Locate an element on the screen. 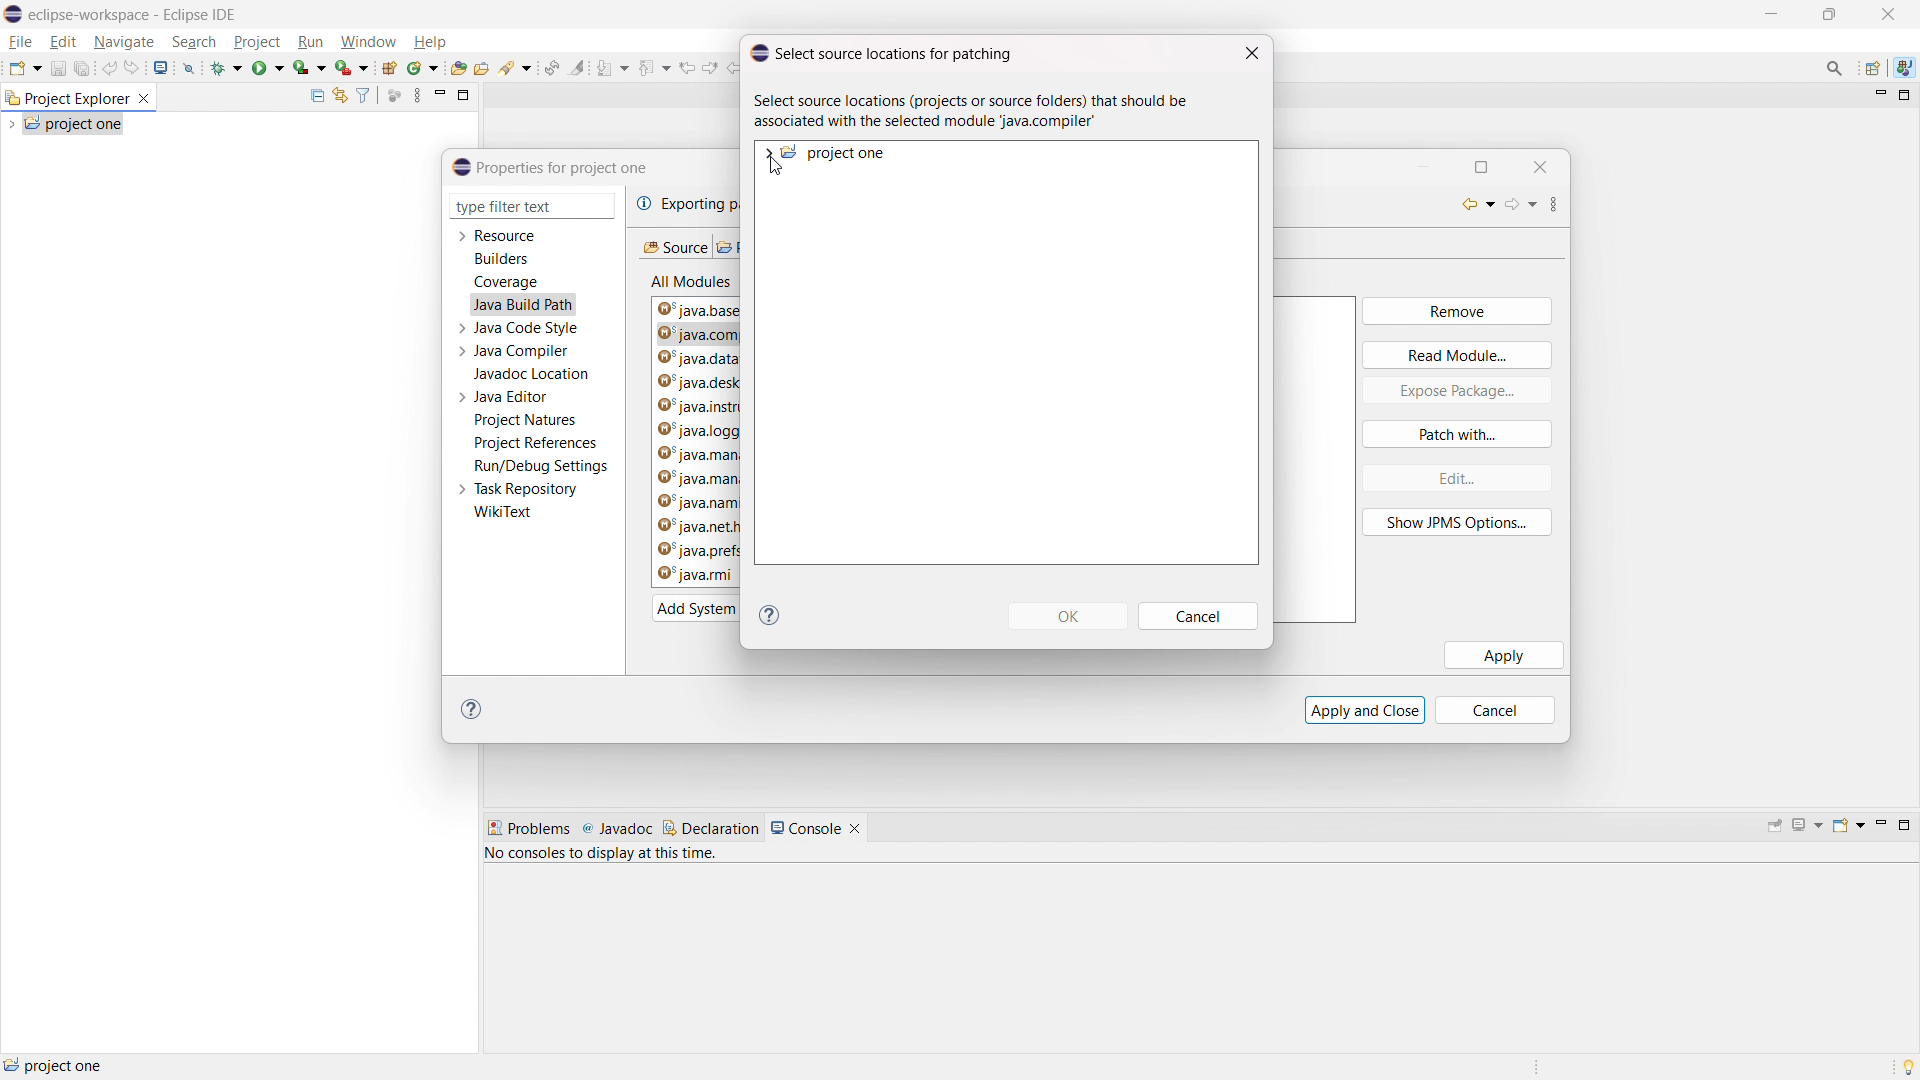 The height and width of the screenshot is (1080, 1920). close project explorer is located at coordinates (144, 99).